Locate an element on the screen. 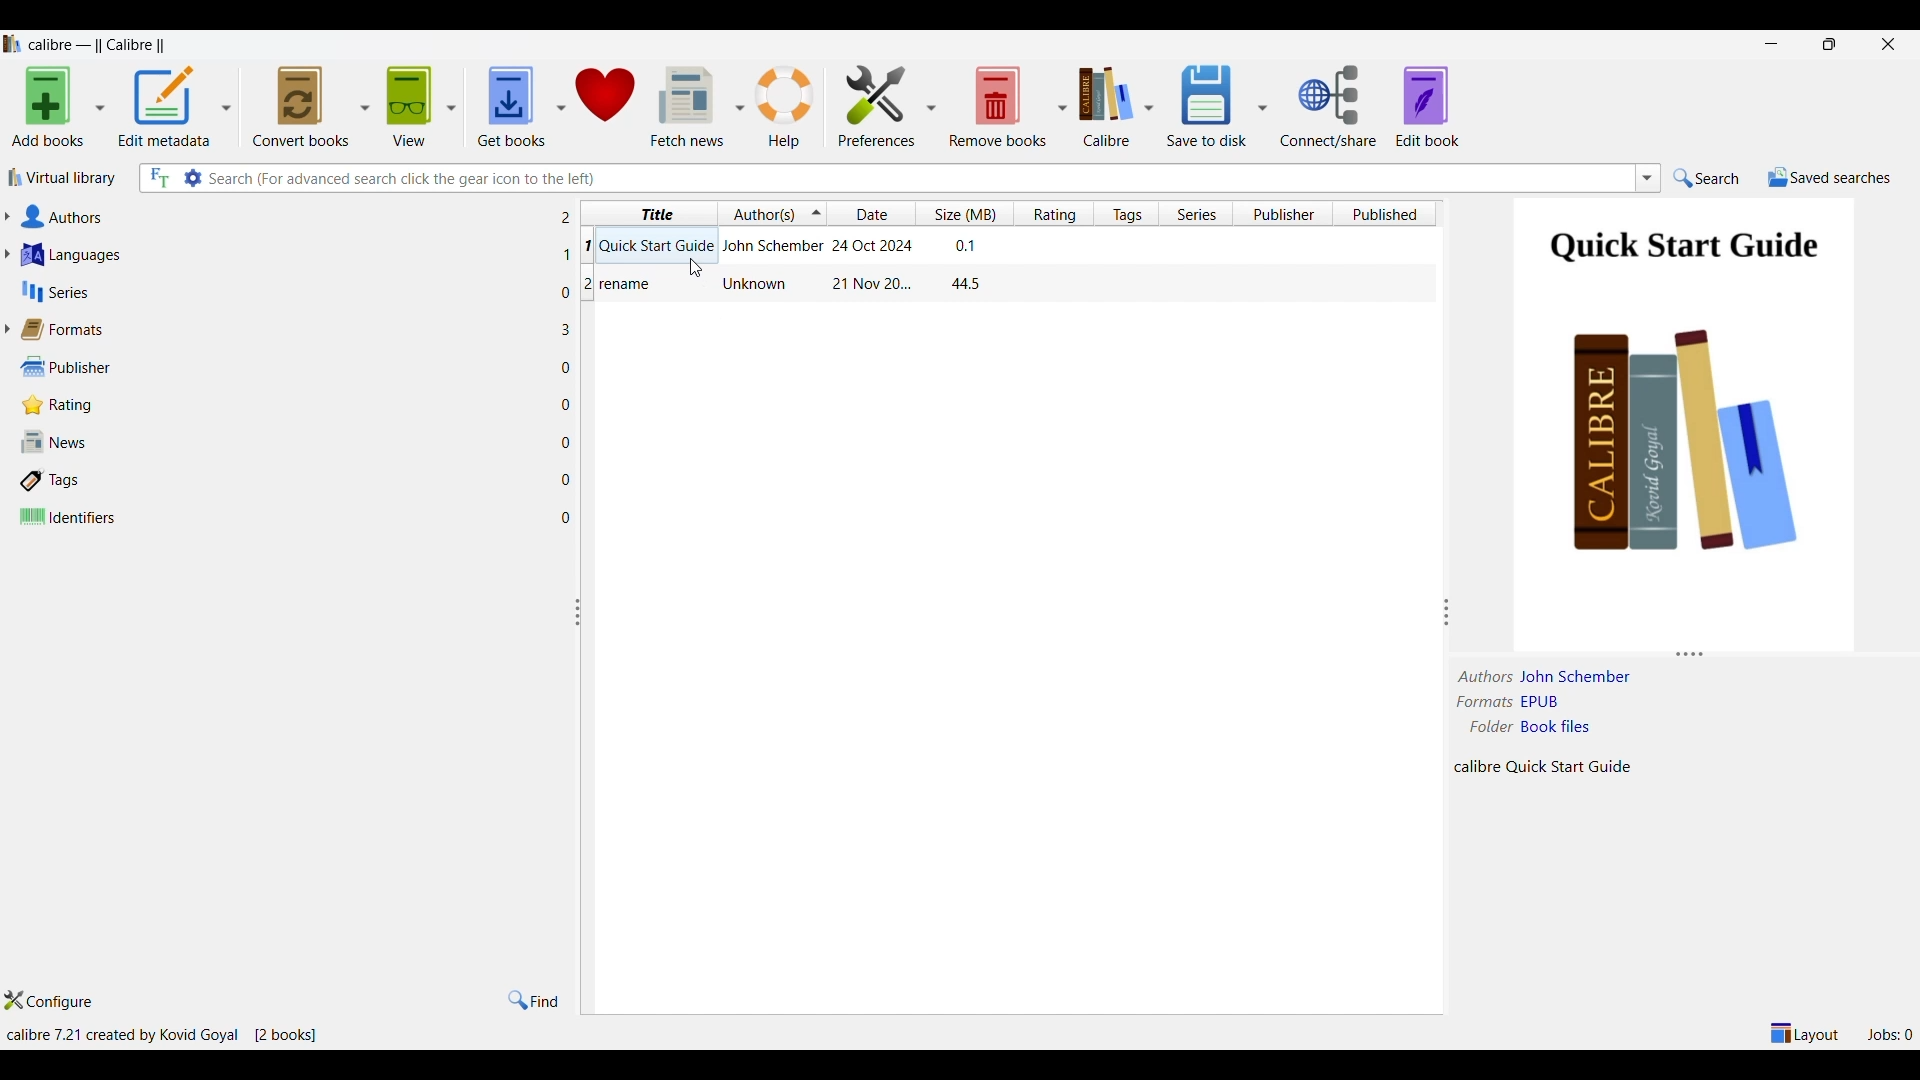 This screenshot has width=1920, height=1080. Tags column is located at coordinates (1126, 213).